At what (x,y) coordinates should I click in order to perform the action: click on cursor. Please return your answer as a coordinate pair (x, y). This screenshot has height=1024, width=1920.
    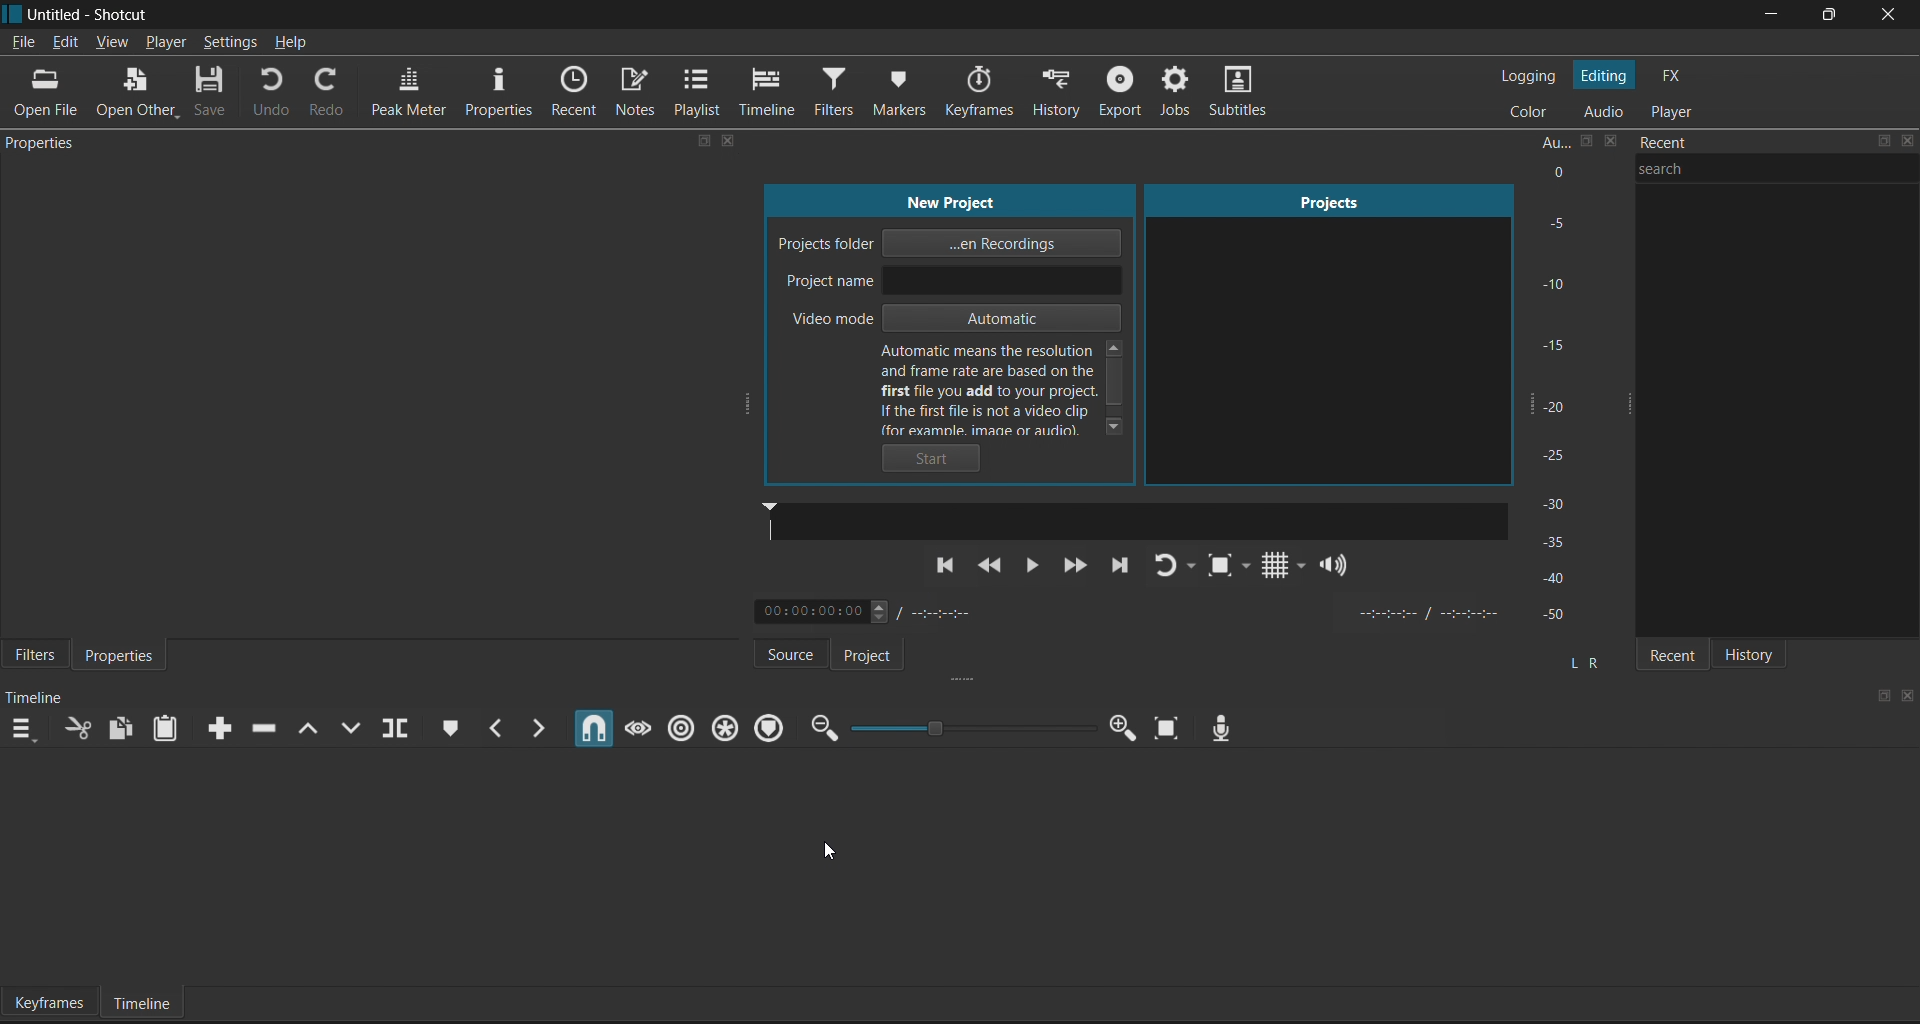
    Looking at the image, I should click on (829, 848).